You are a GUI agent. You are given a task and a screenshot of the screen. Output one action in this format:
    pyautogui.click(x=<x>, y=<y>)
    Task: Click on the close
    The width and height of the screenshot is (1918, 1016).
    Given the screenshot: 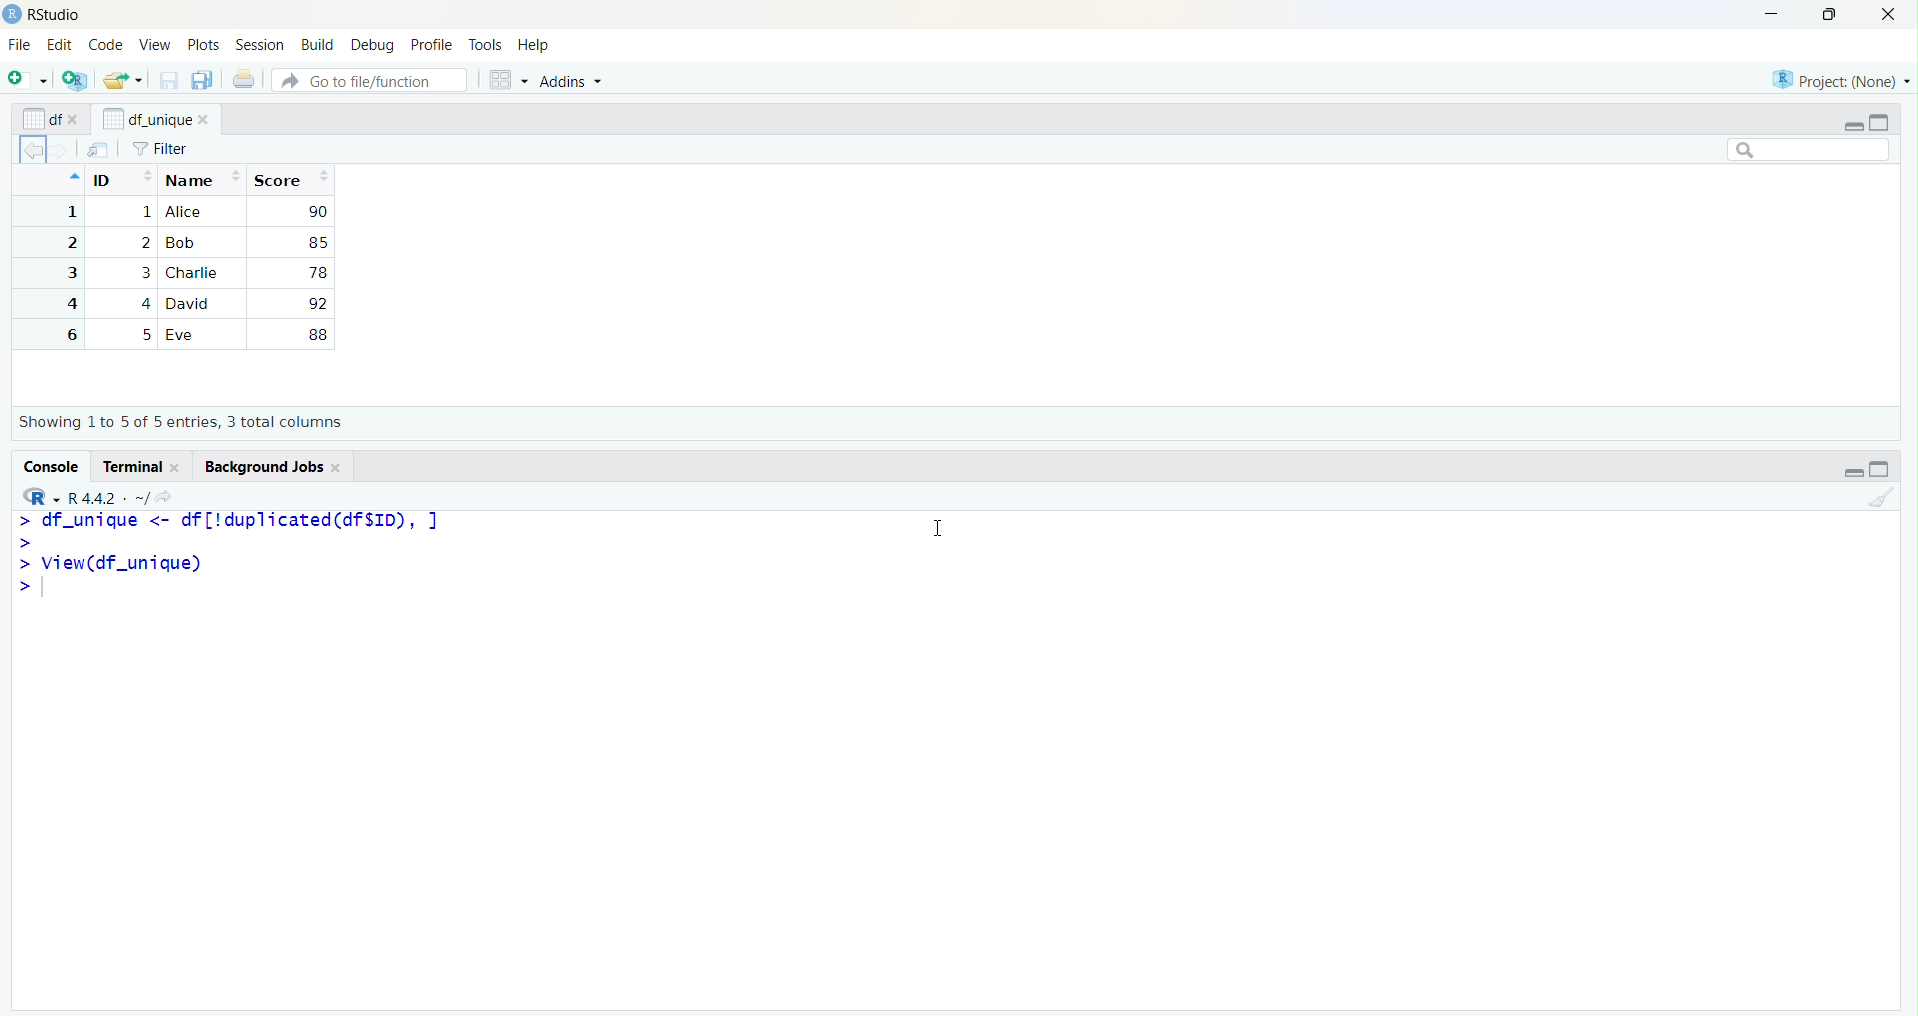 What is the action you would take?
    pyautogui.click(x=338, y=467)
    